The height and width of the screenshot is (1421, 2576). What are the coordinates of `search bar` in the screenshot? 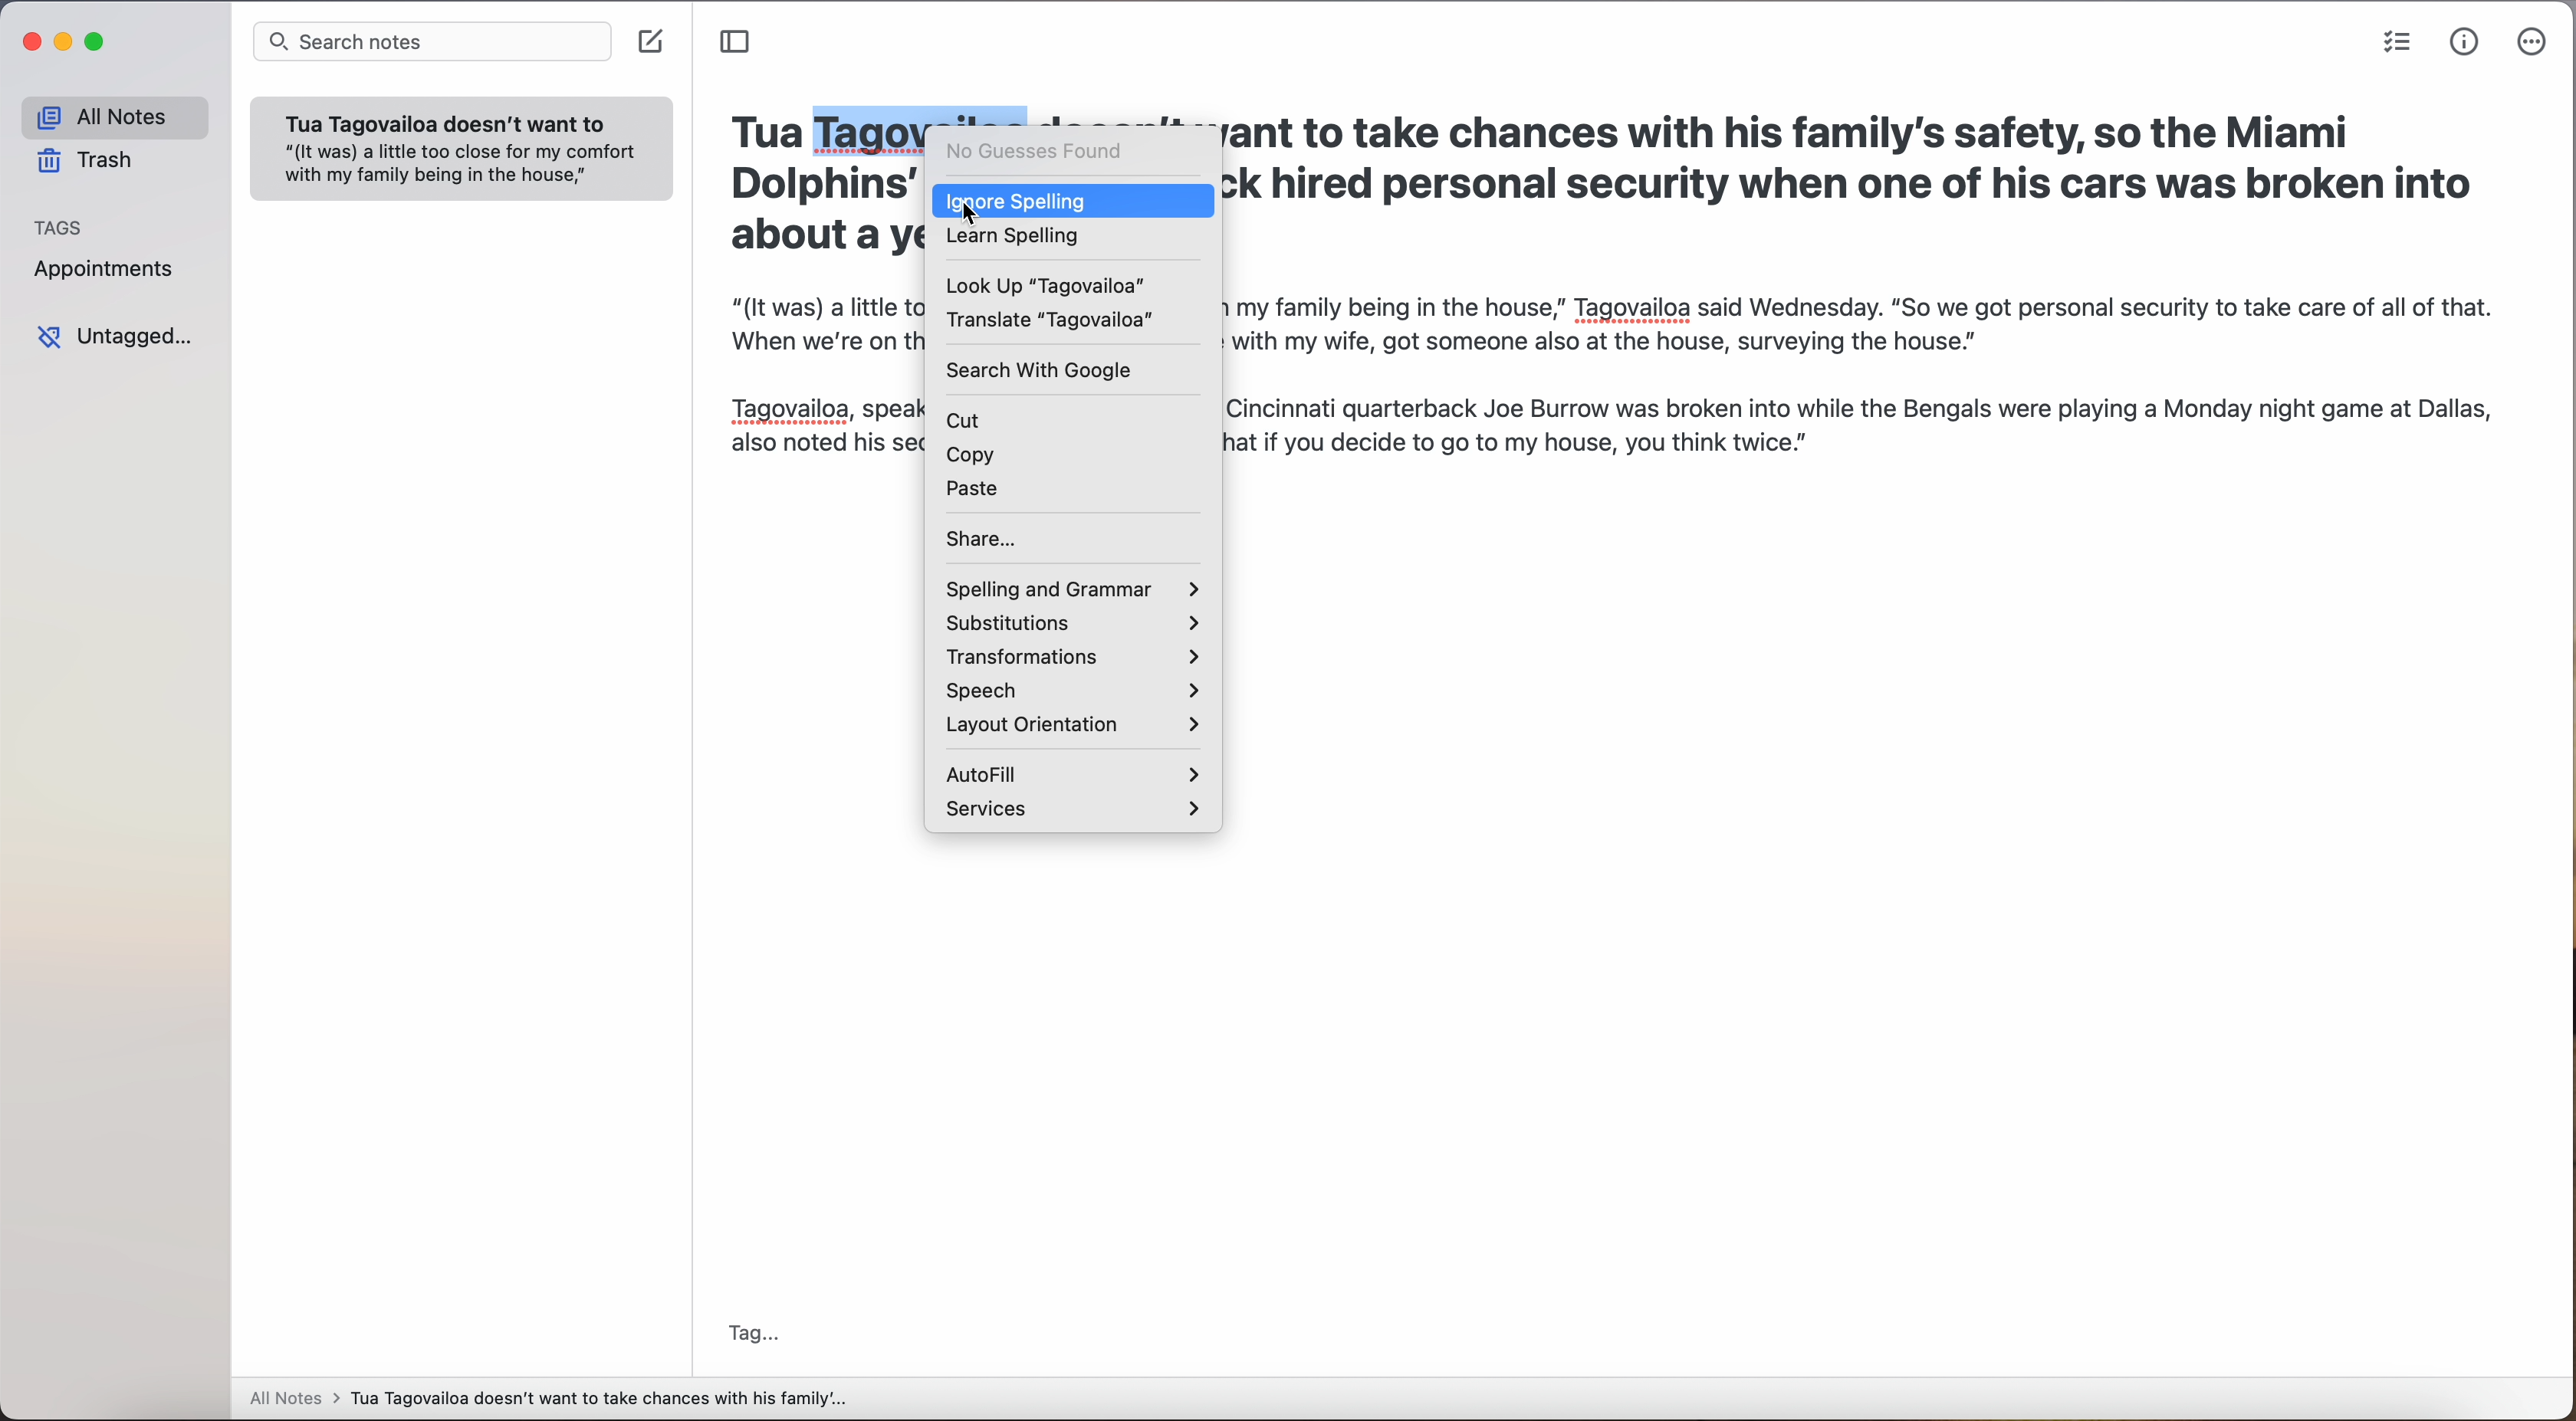 It's located at (430, 42).